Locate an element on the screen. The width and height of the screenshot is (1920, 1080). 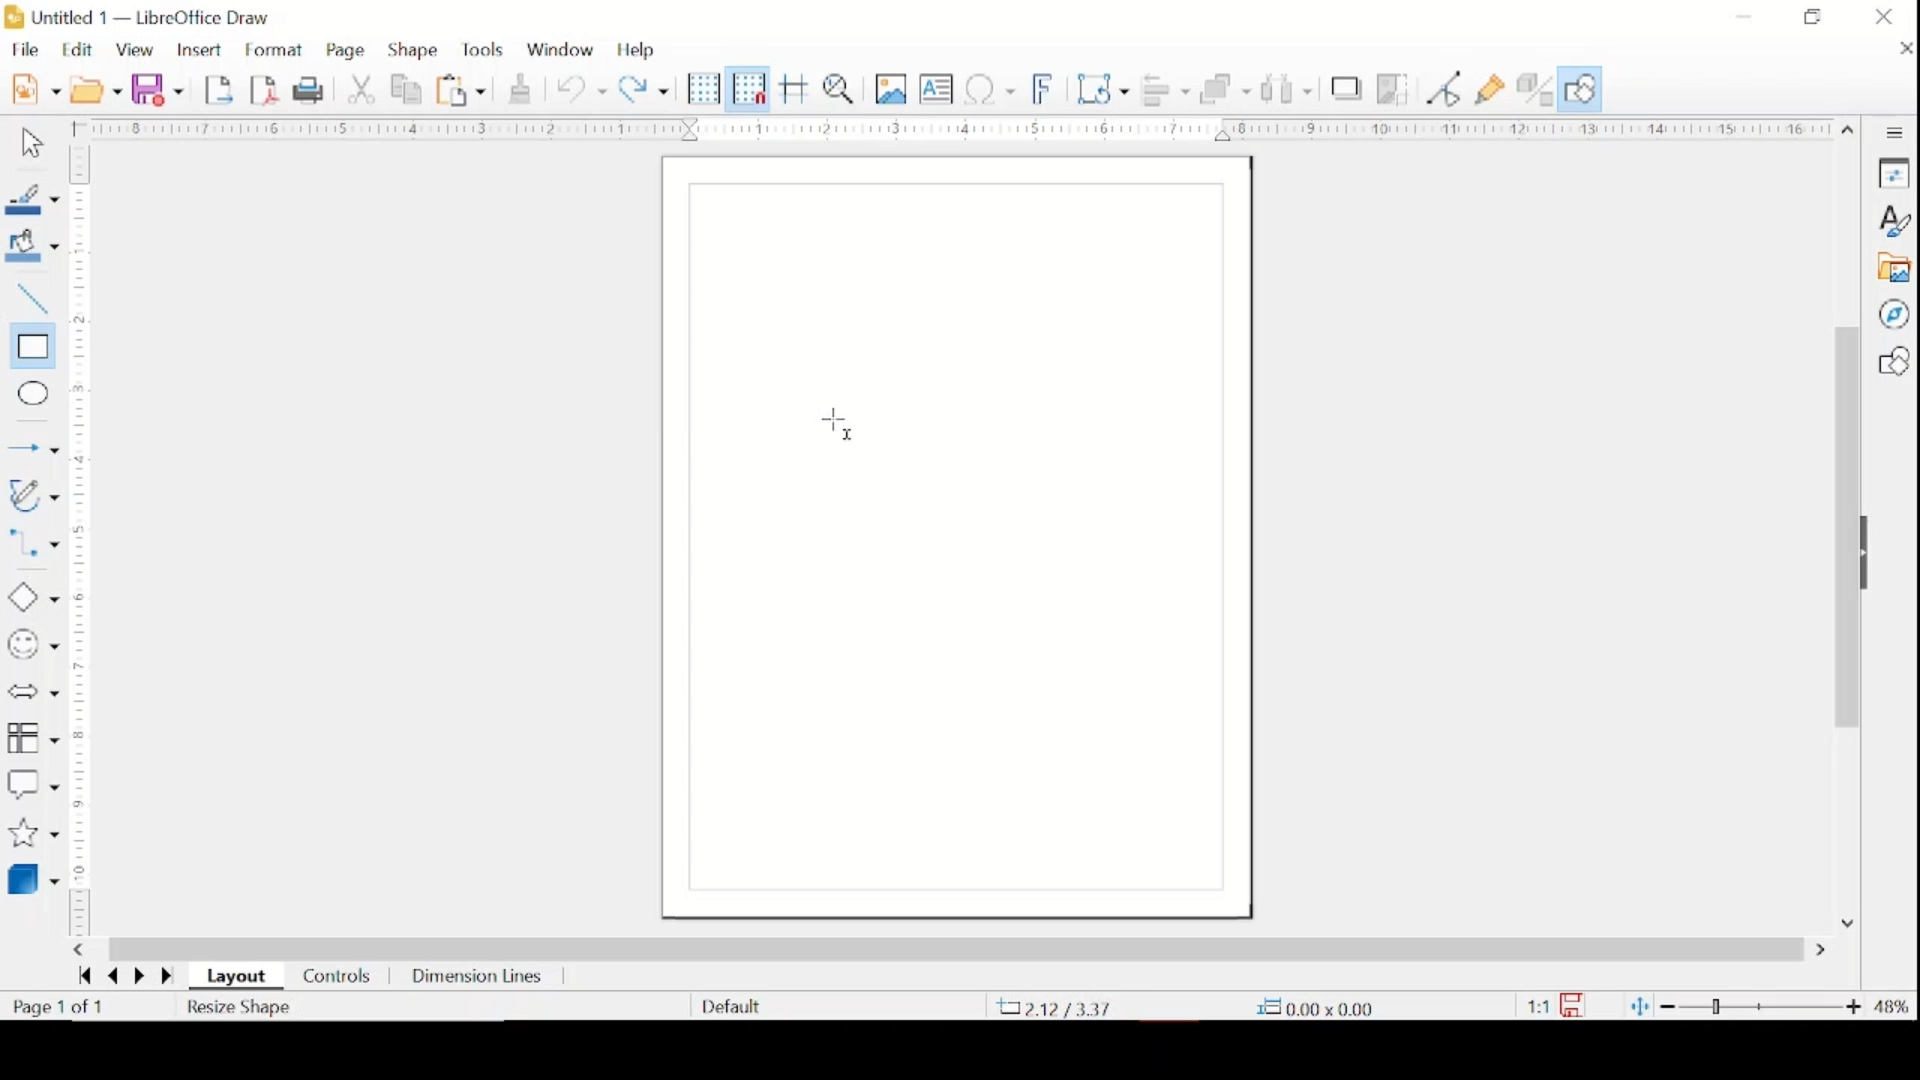
help is located at coordinates (638, 50).